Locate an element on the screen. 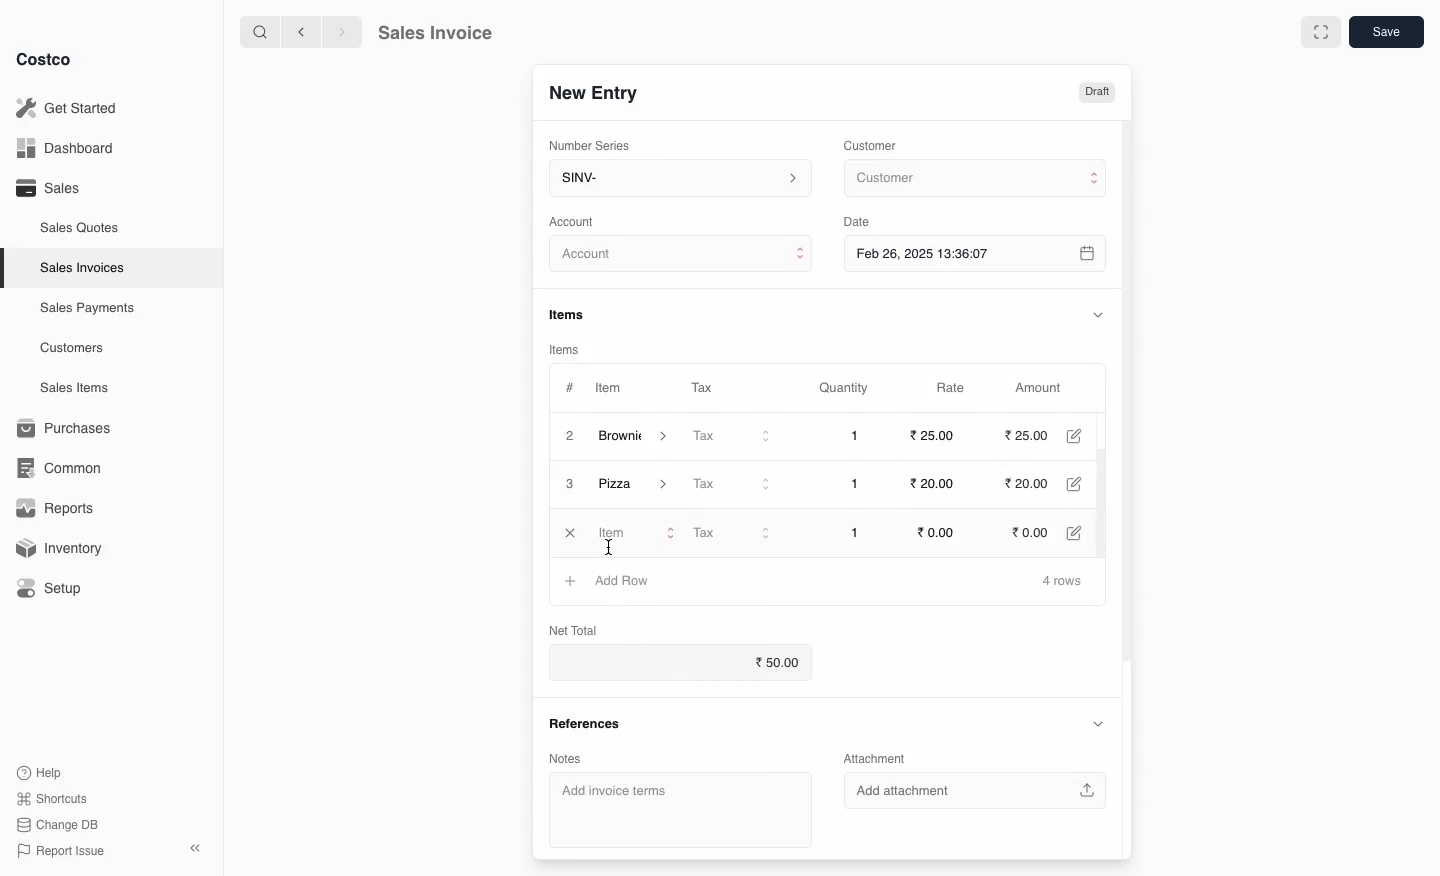  Draft is located at coordinates (1097, 93).